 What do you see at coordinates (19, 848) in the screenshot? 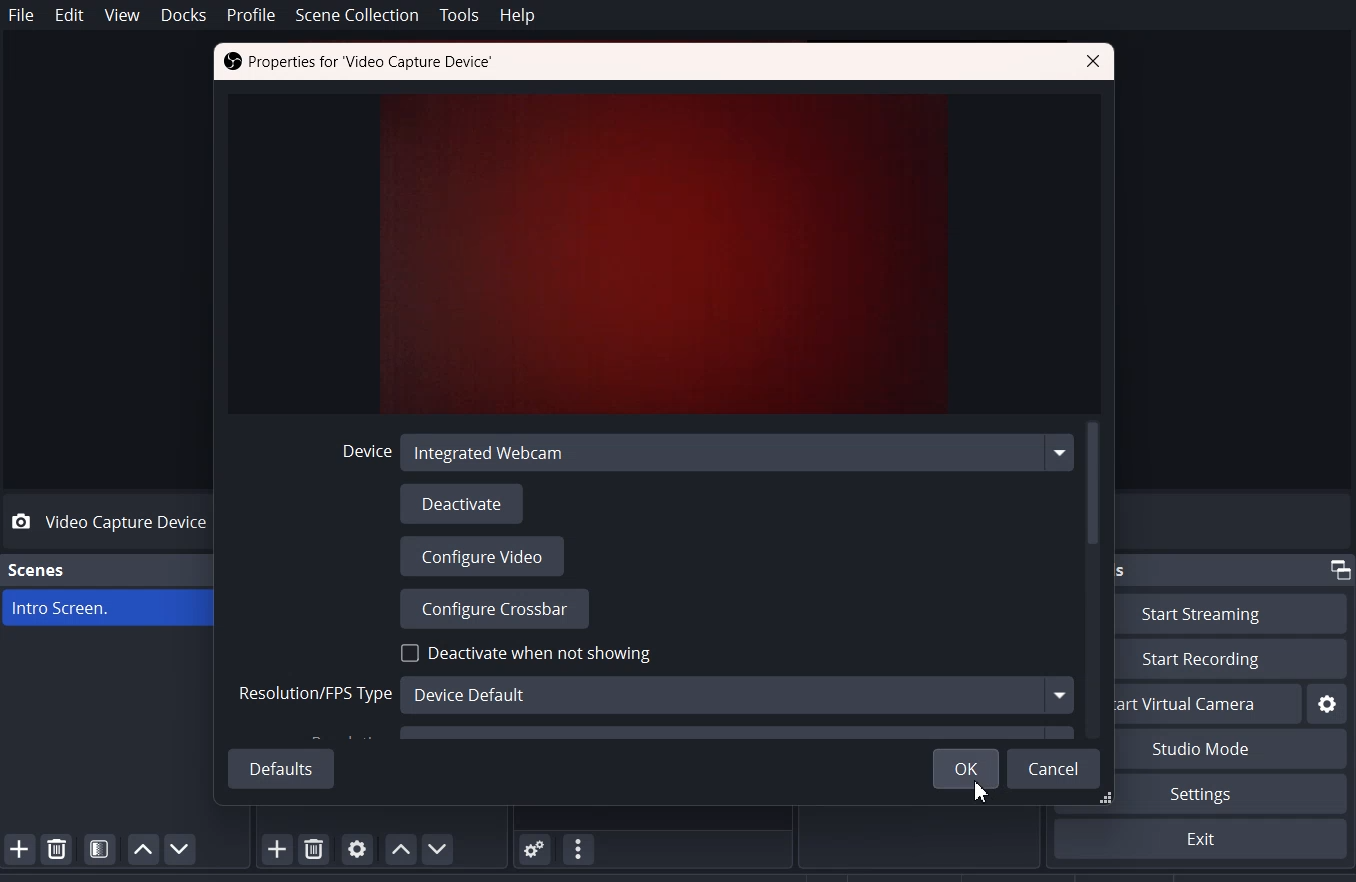
I see `Add Scene` at bounding box center [19, 848].